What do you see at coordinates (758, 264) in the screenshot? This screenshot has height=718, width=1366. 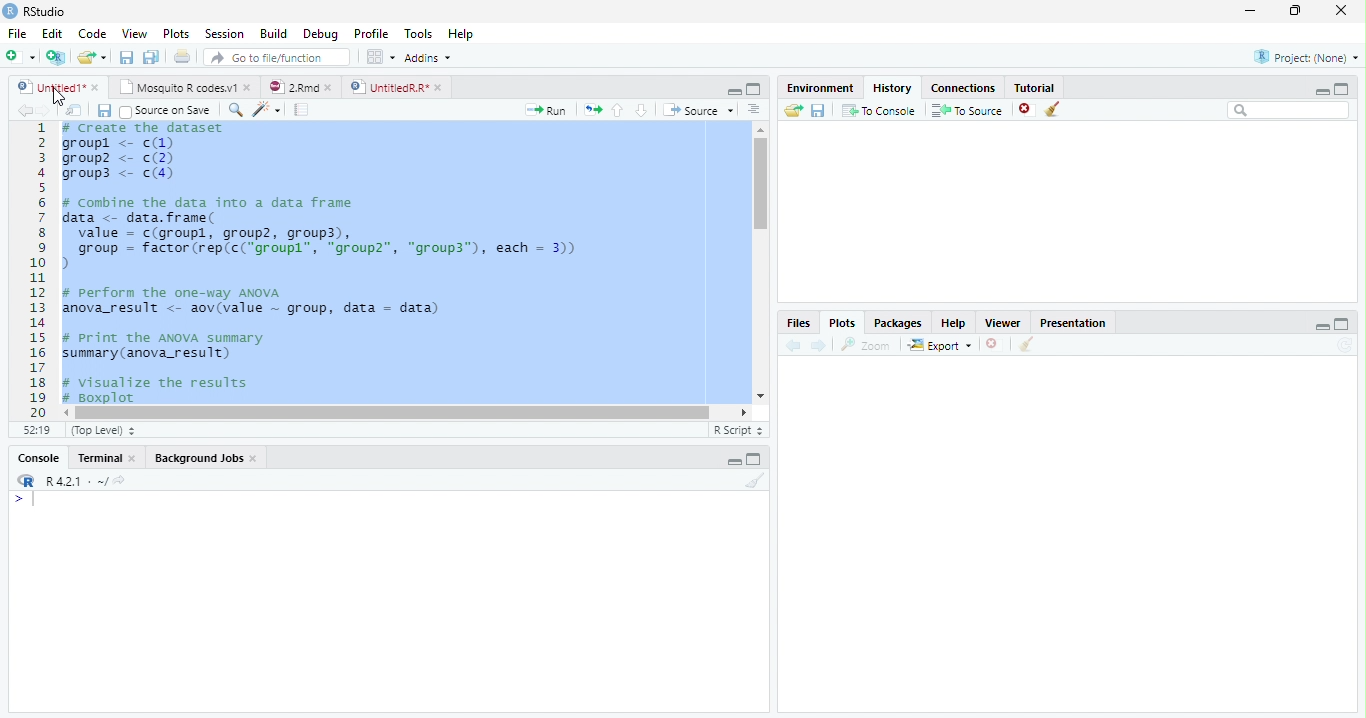 I see `Scrollbar` at bounding box center [758, 264].